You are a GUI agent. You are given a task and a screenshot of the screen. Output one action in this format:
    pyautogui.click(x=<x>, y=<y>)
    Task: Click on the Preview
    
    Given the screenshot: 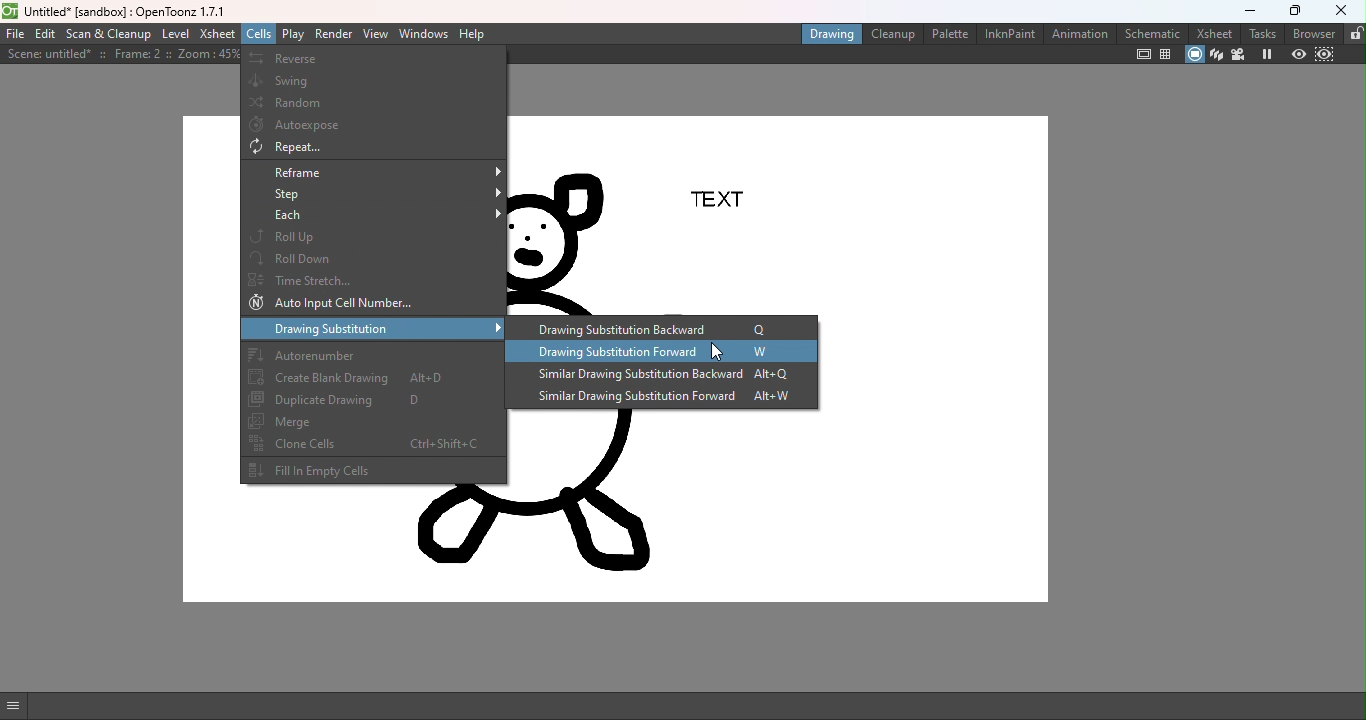 What is the action you would take?
    pyautogui.click(x=1295, y=54)
    